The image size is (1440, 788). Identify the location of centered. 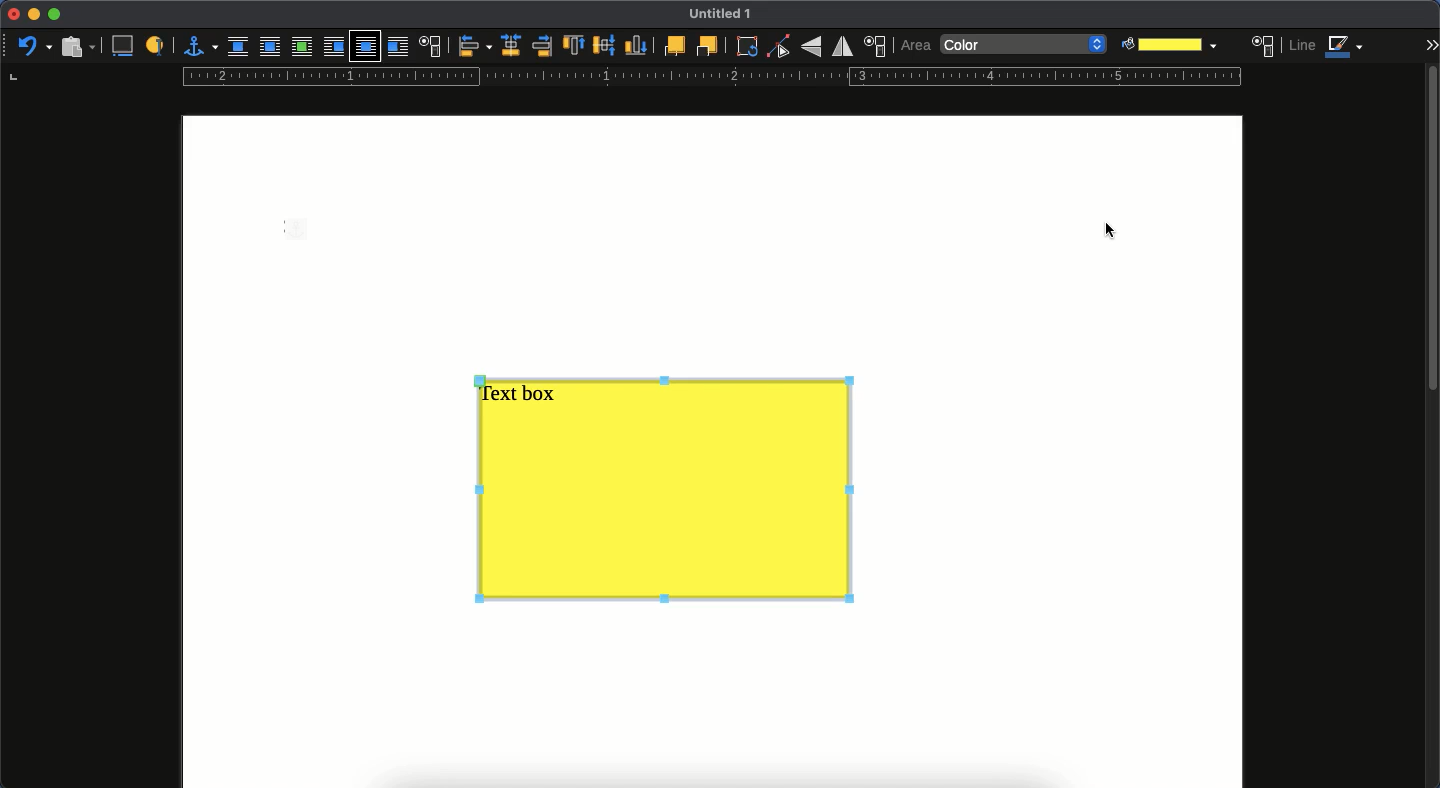
(509, 46).